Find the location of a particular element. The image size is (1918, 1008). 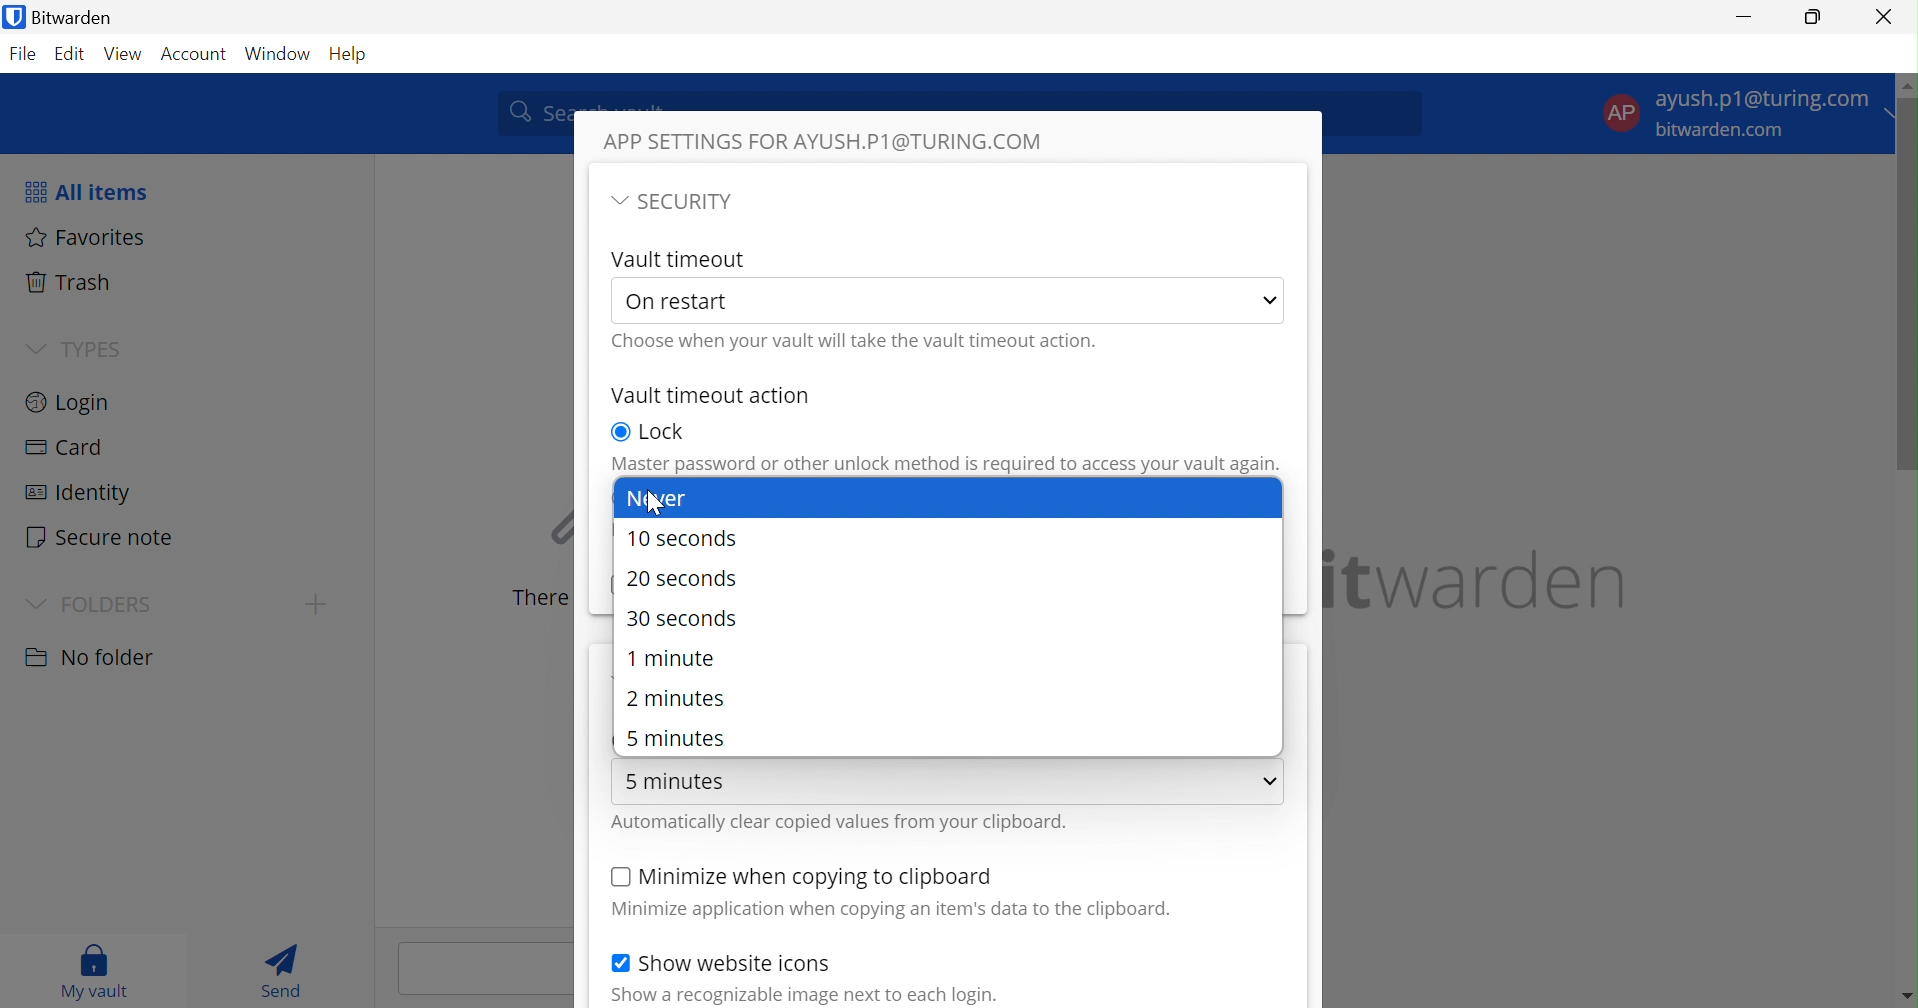

Send is located at coordinates (284, 969).